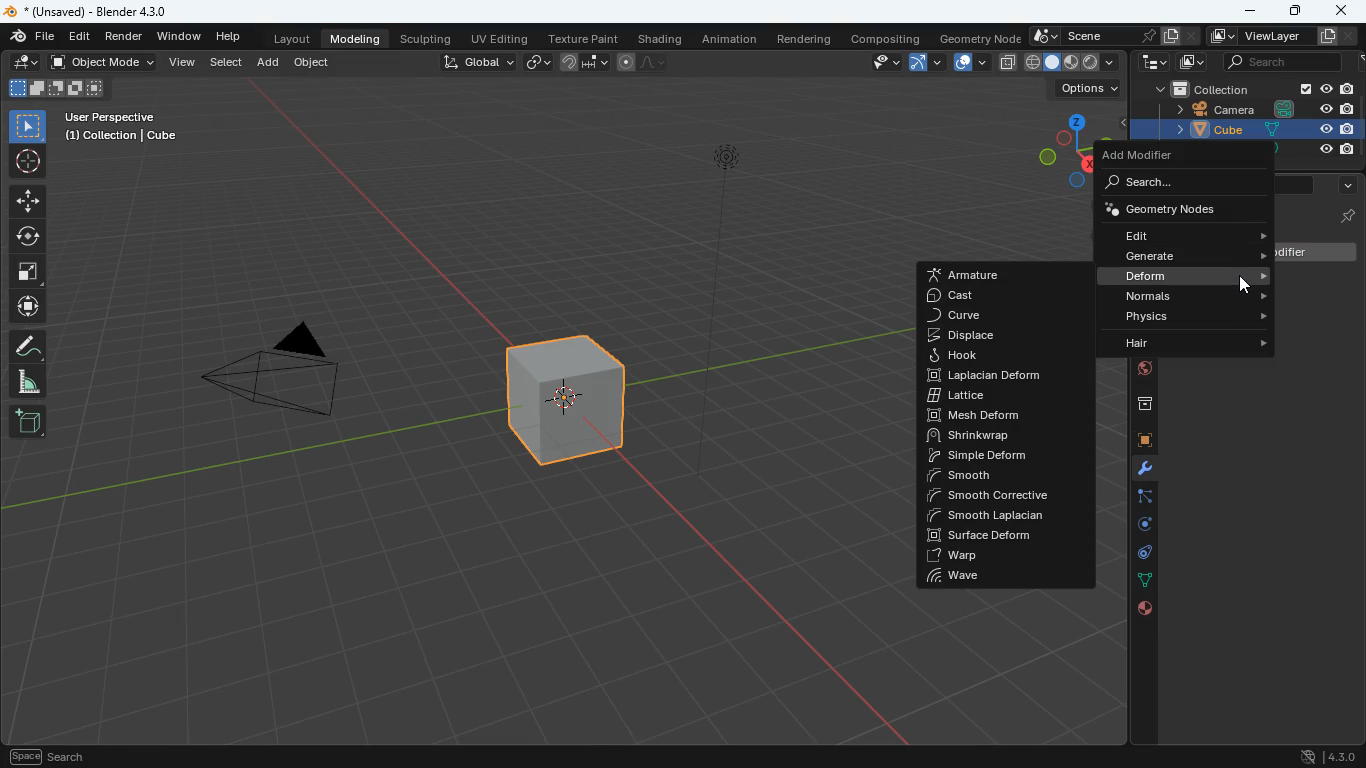 This screenshot has height=768, width=1366. What do you see at coordinates (311, 63) in the screenshot?
I see `object` at bounding box center [311, 63].